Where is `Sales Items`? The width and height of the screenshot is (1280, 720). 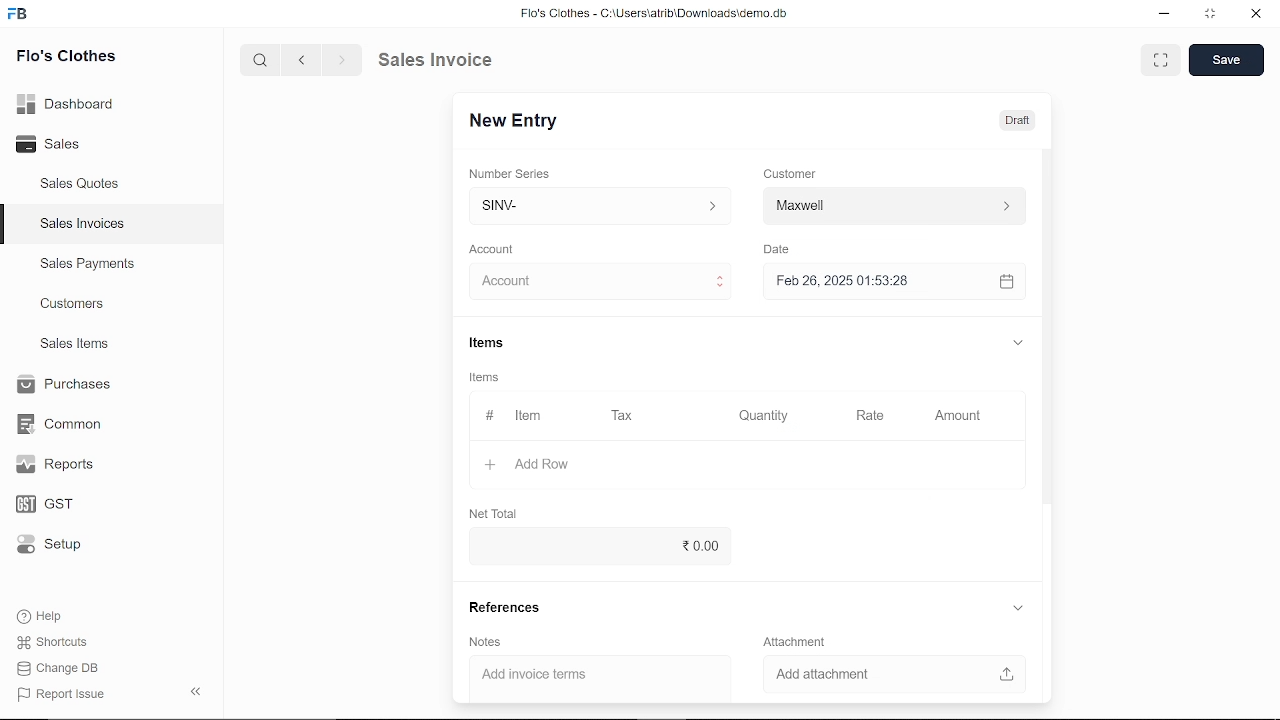 Sales Items is located at coordinates (74, 346).